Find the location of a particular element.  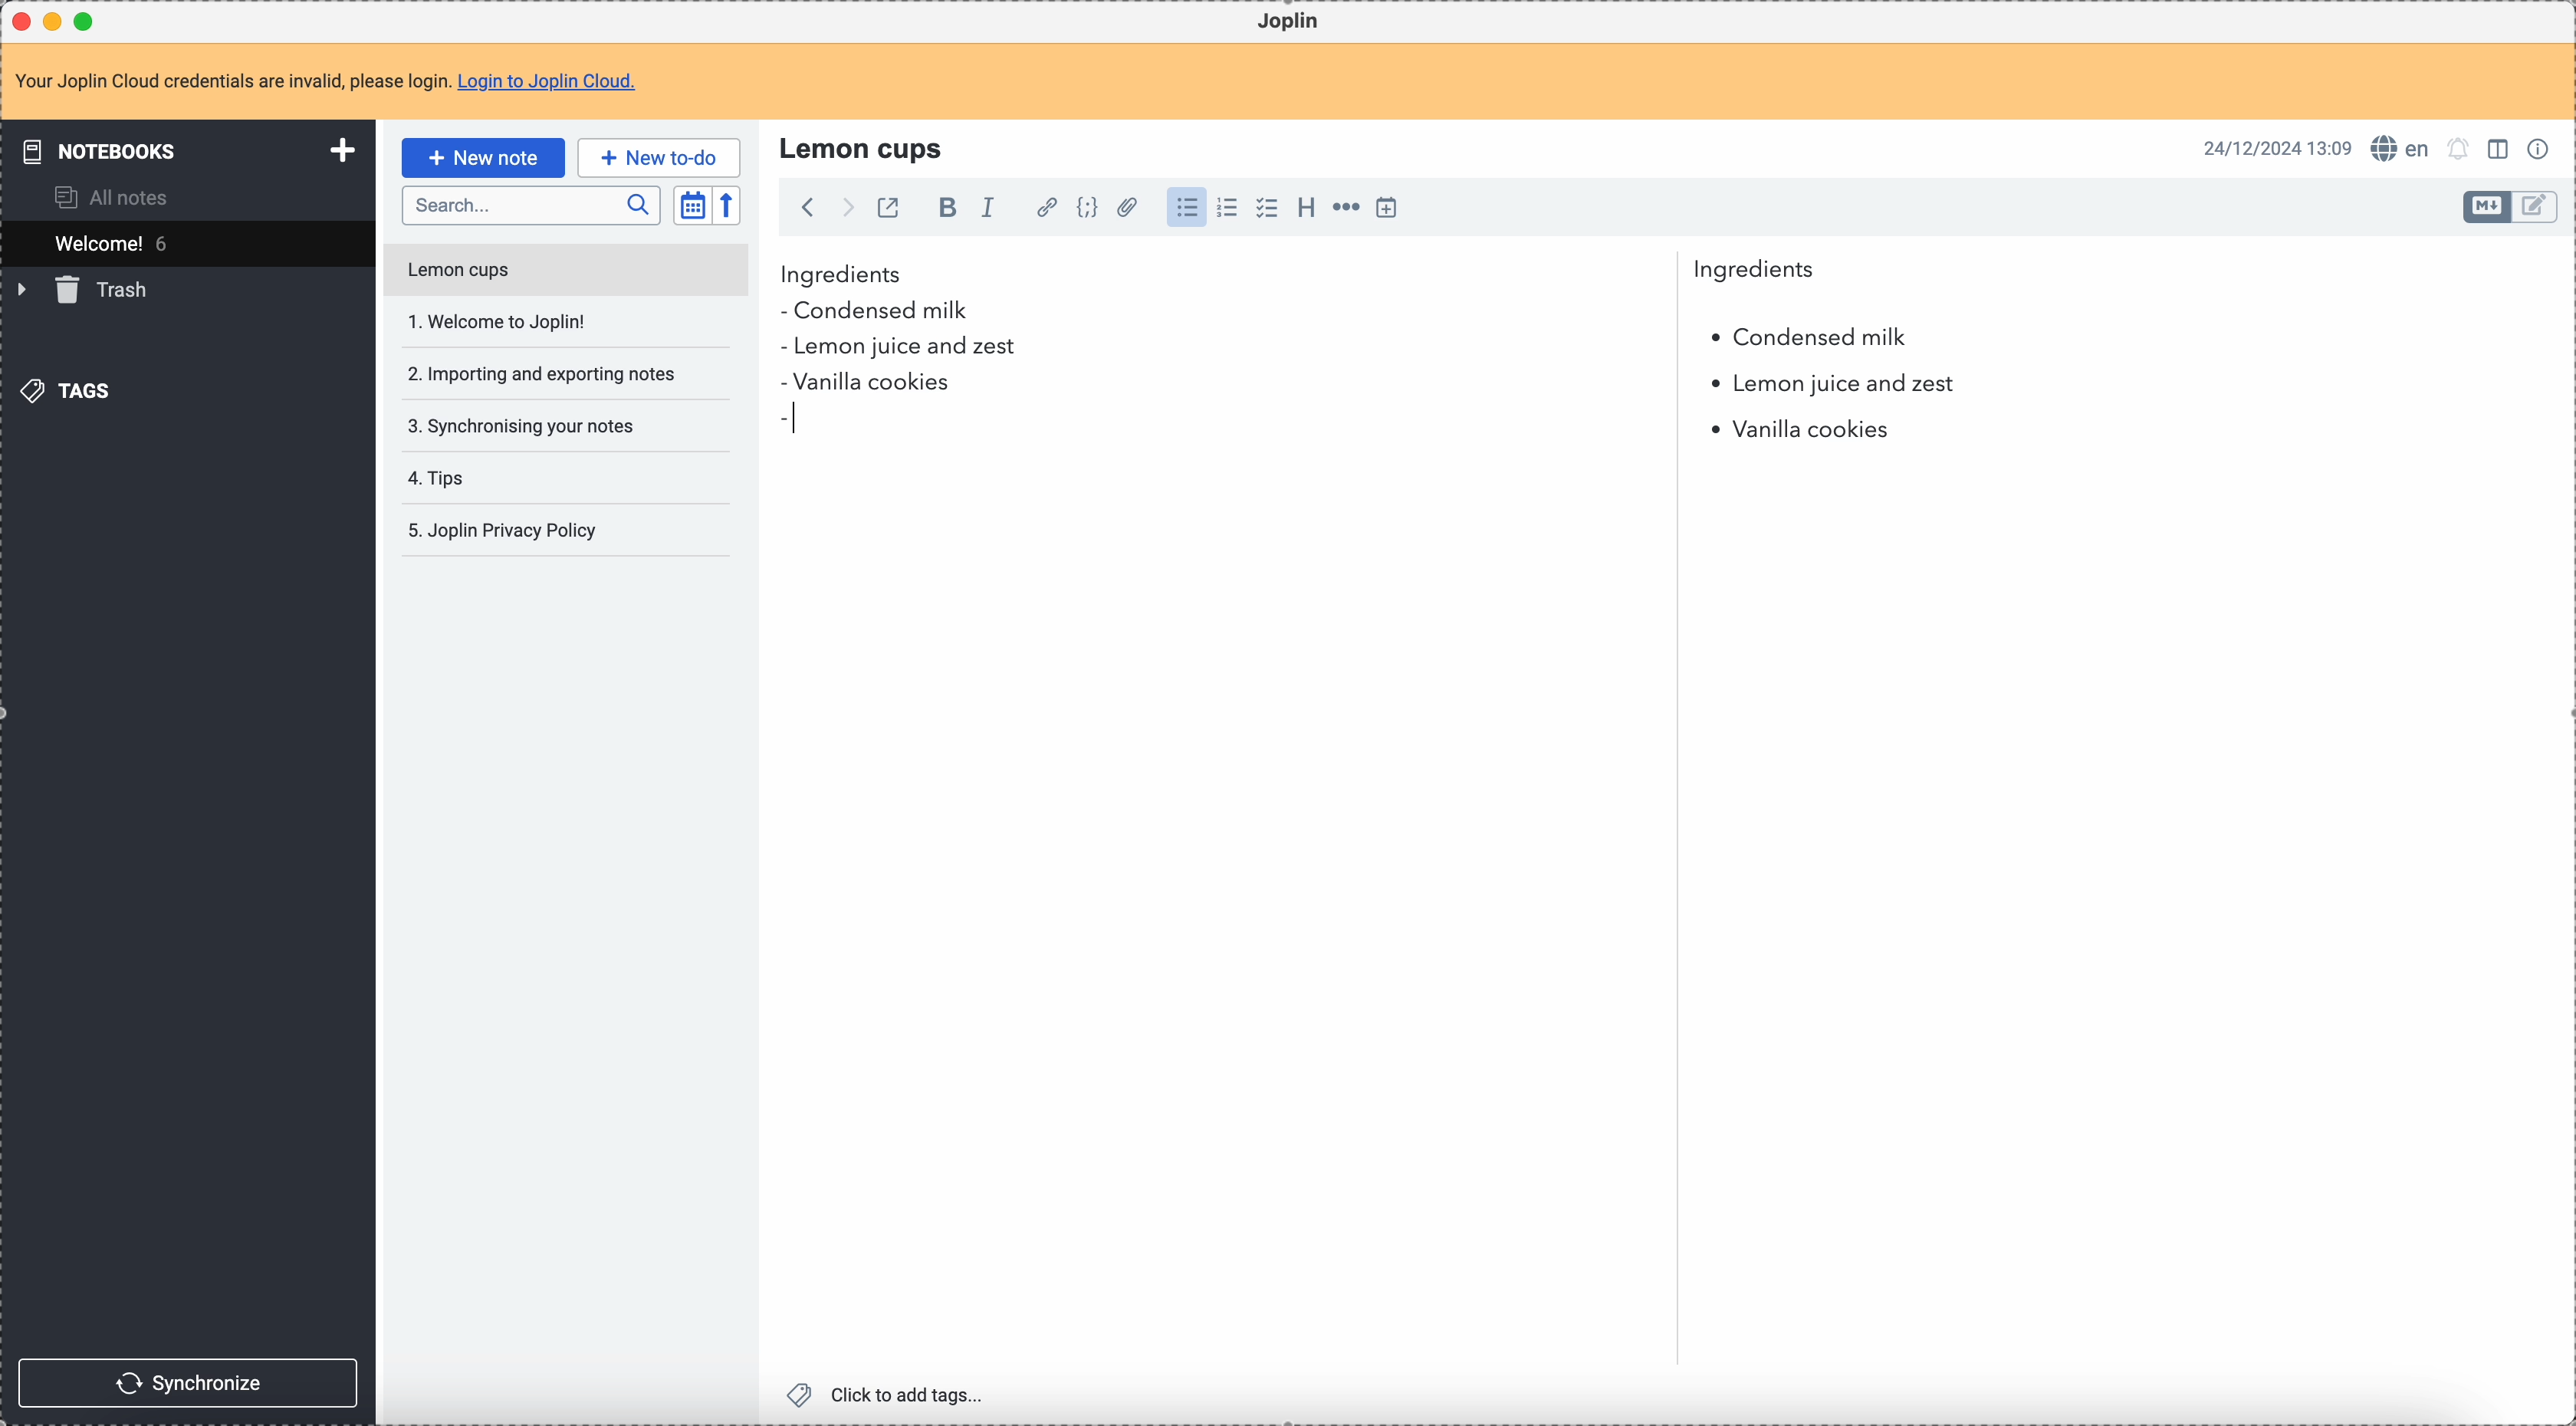

condensed milk is located at coordinates (882, 312).